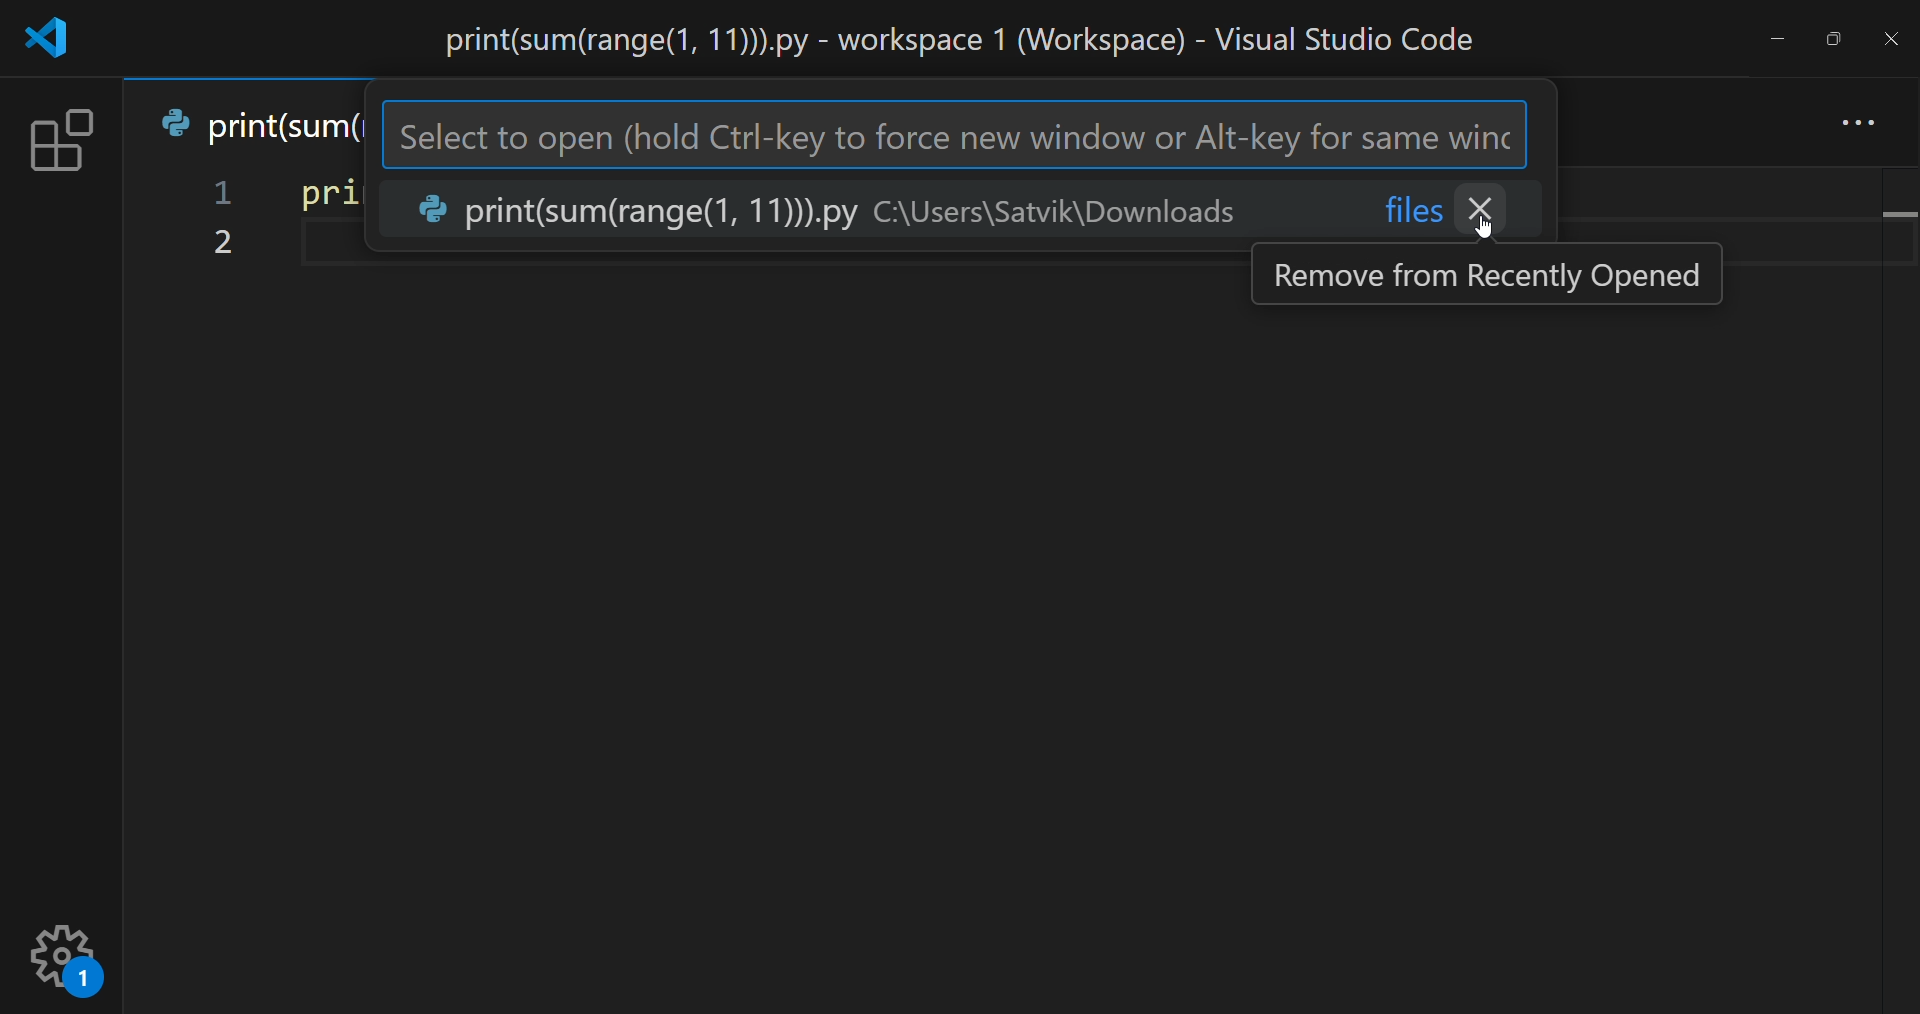 The height and width of the screenshot is (1014, 1920). What do you see at coordinates (938, 38) in the screenshot?
I see `print(sum(range(1, 11))).py - workspace 1 (Workspace) - Visual Studio Code` at bounding box center [938, 38].